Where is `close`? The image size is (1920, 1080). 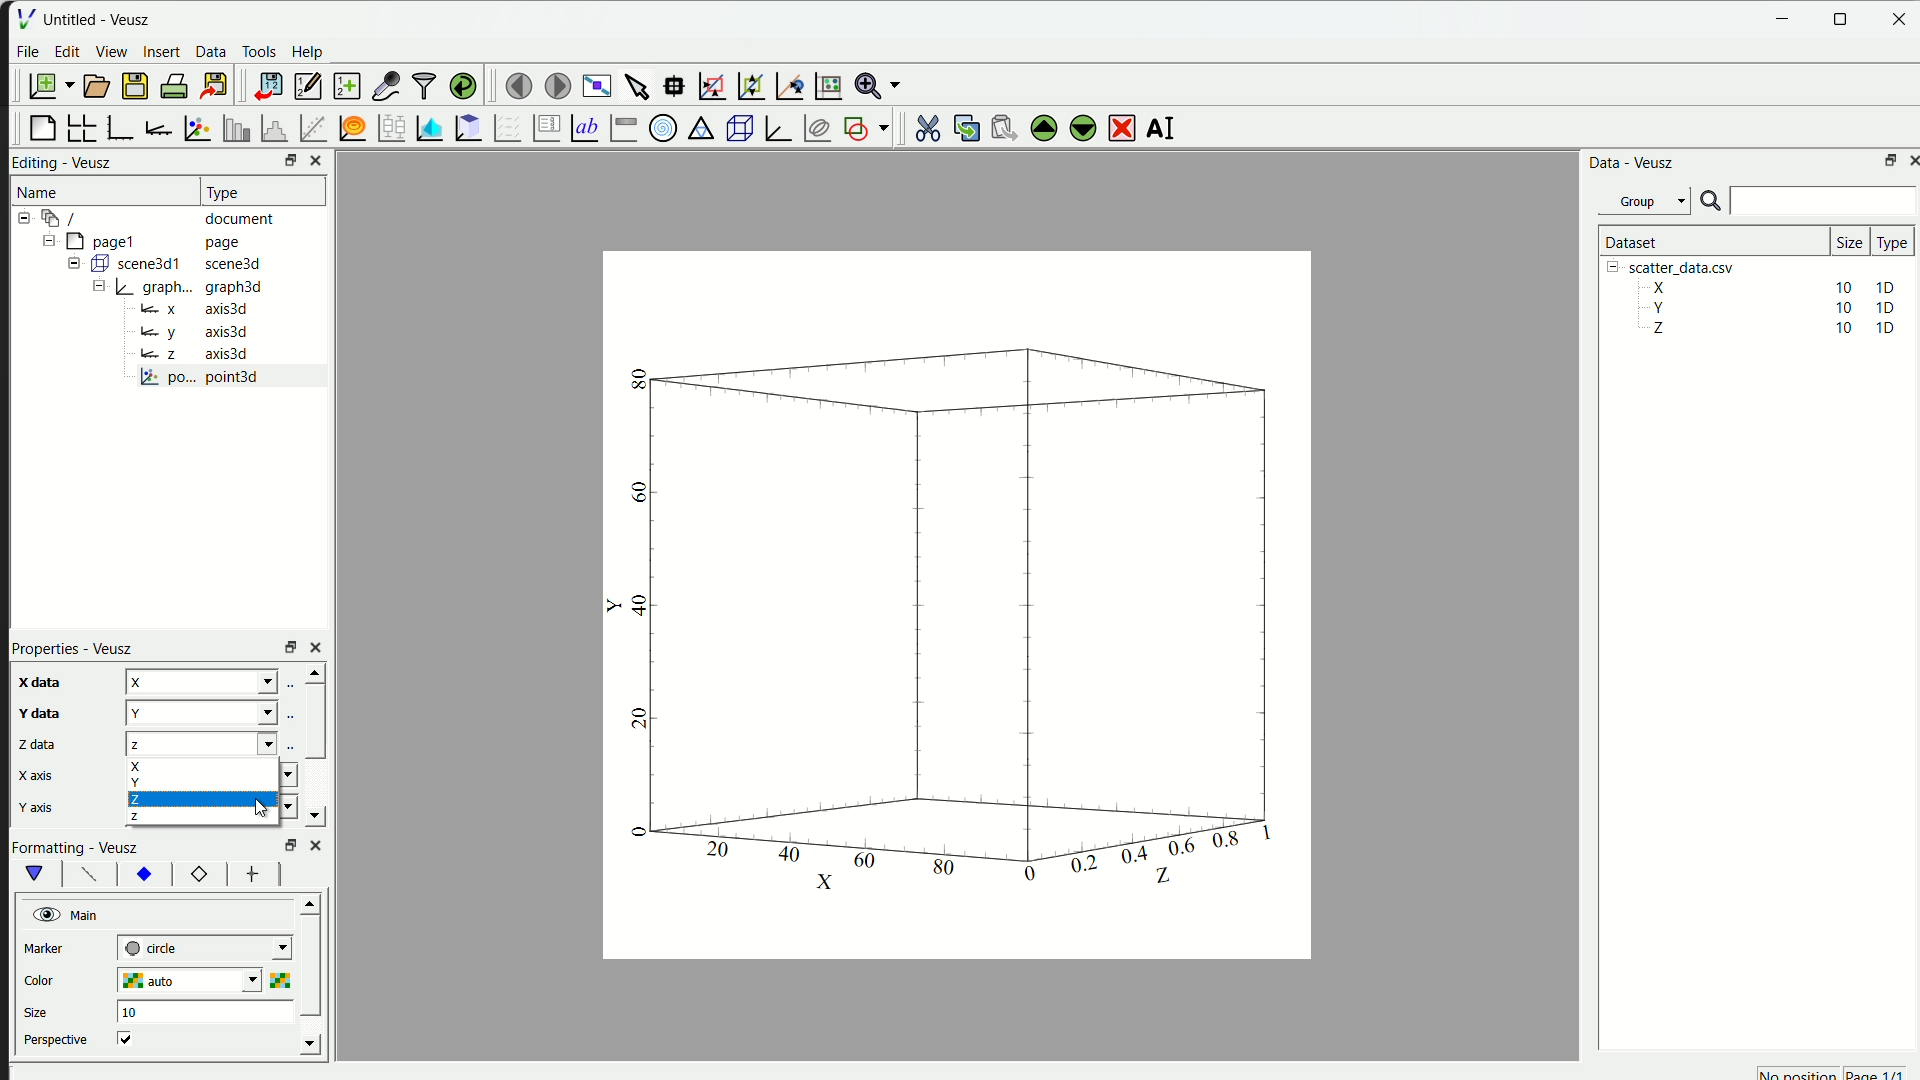 close is located at coordinates (319, 647).